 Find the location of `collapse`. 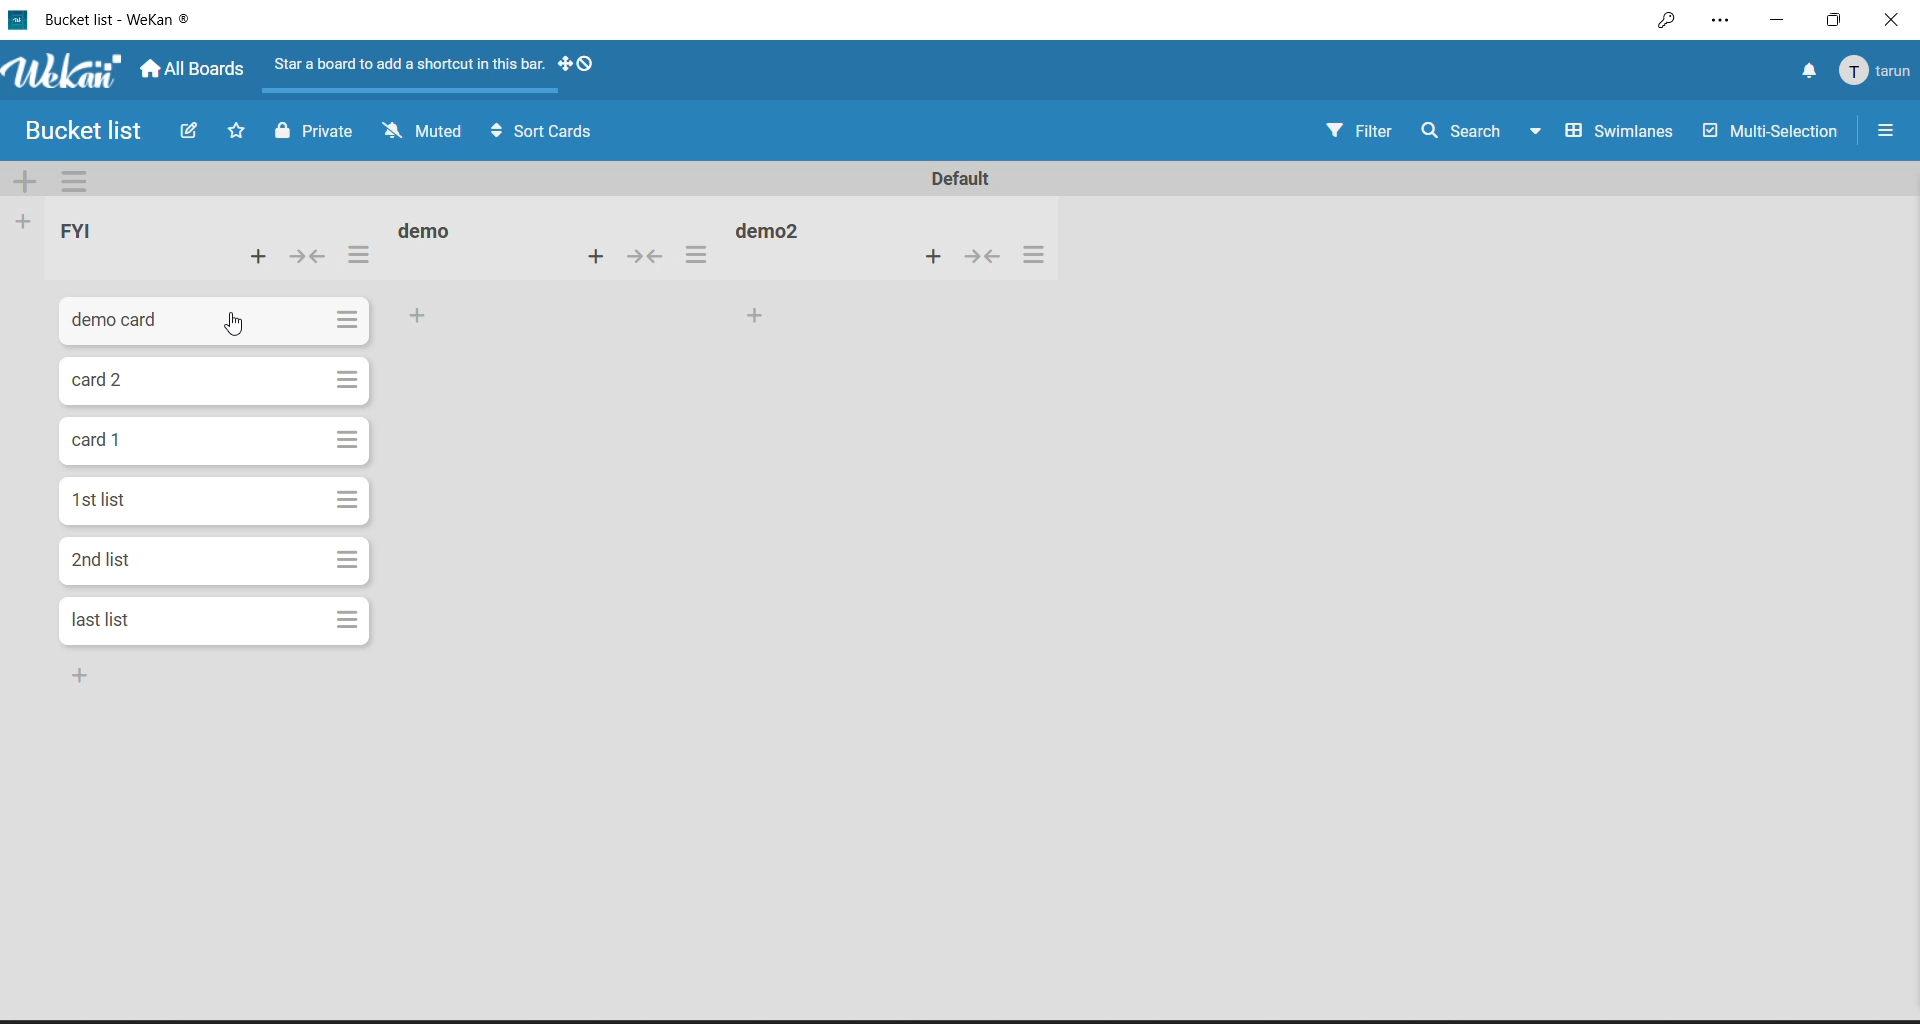

collapse is located at coordinates (984, 257).